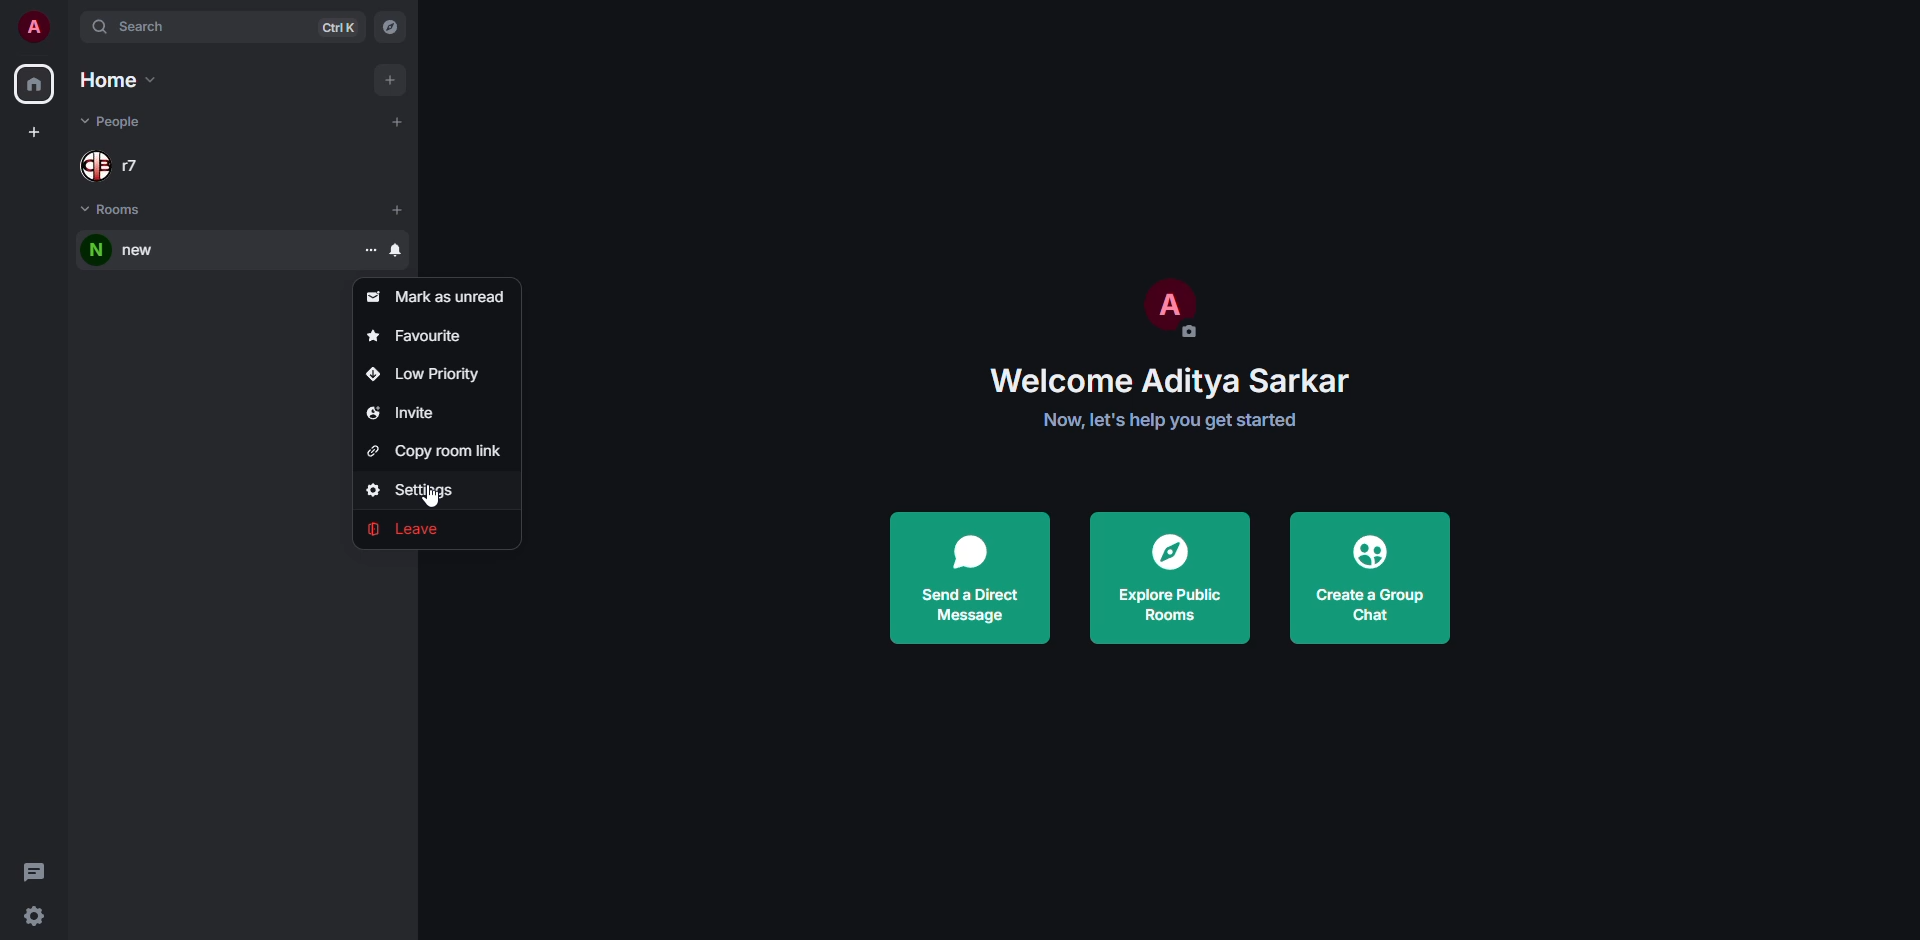 Image resolution: width=1920 pixels, height=940 pixels. Describe the element at coordinates (33, 869) in the screenshot. I see `threads` at that location.